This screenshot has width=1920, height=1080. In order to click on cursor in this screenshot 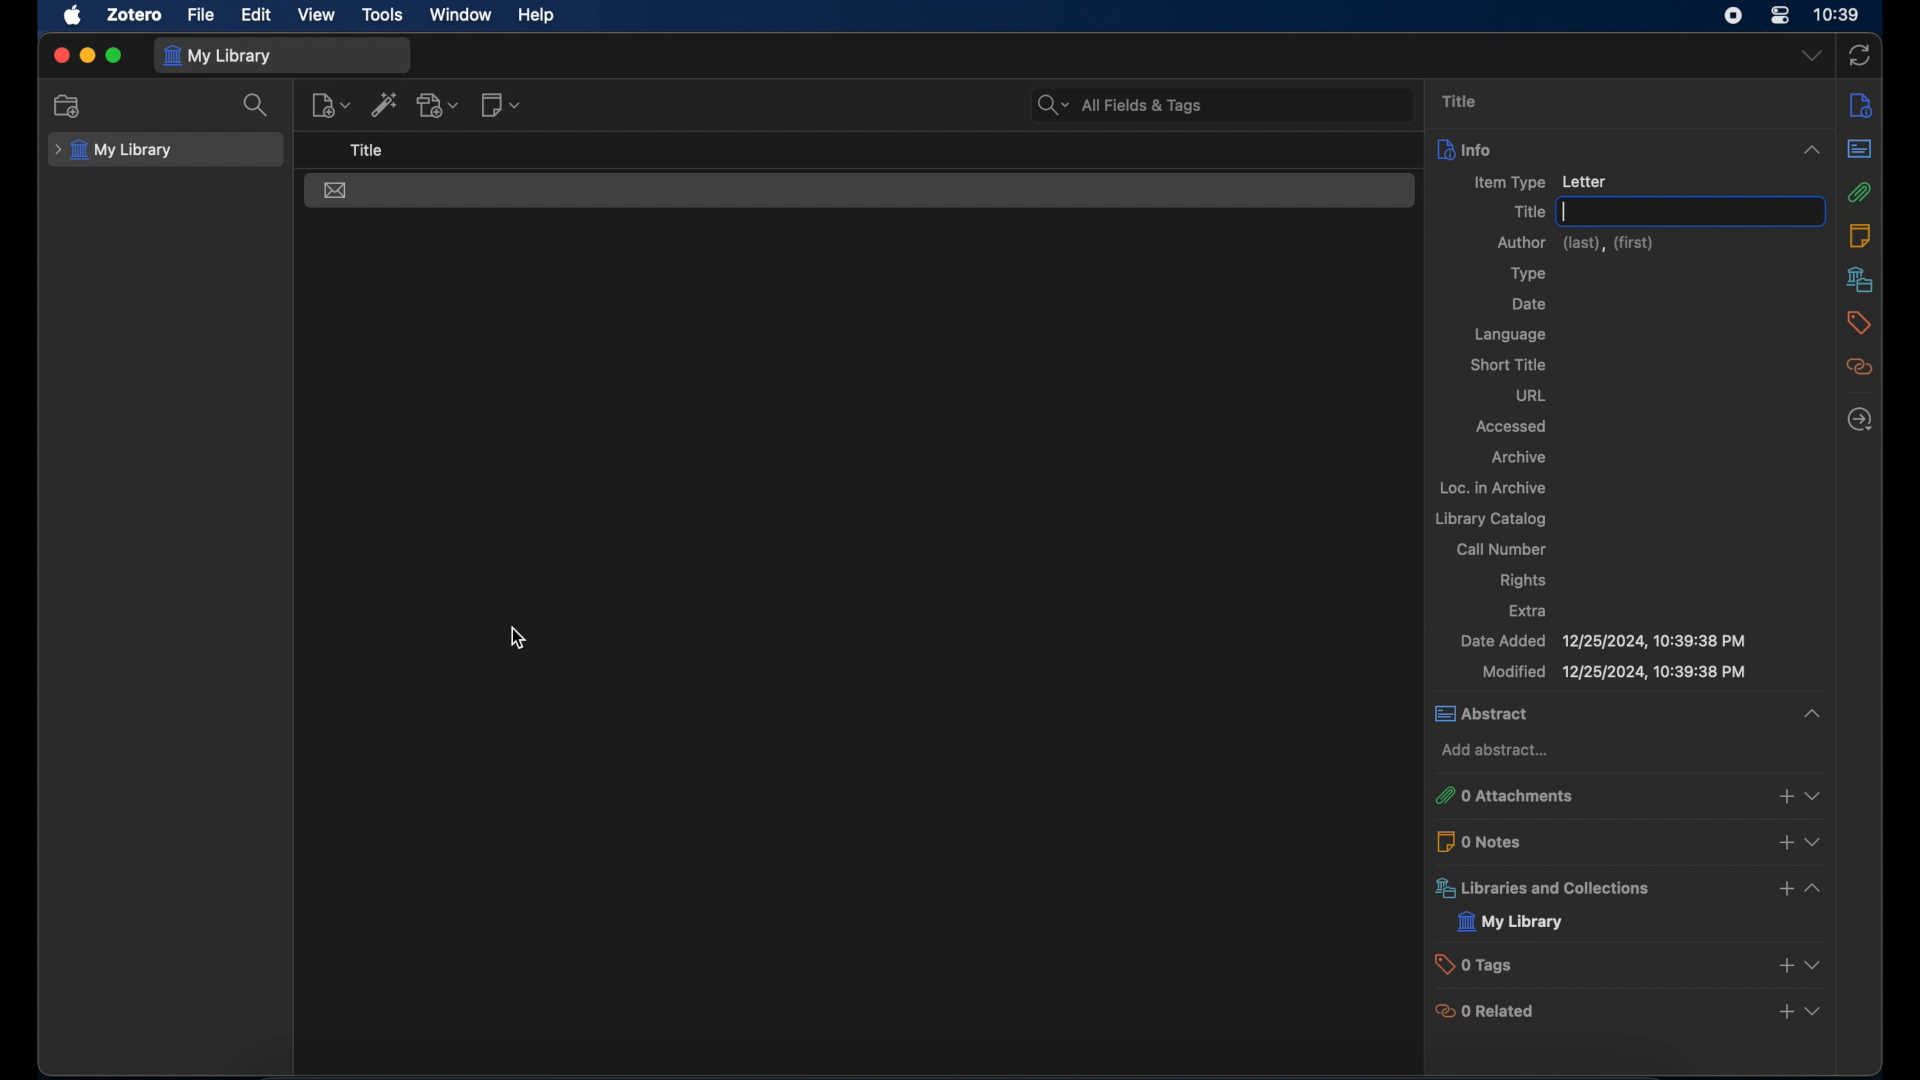, I will do `click(516, 638)`.